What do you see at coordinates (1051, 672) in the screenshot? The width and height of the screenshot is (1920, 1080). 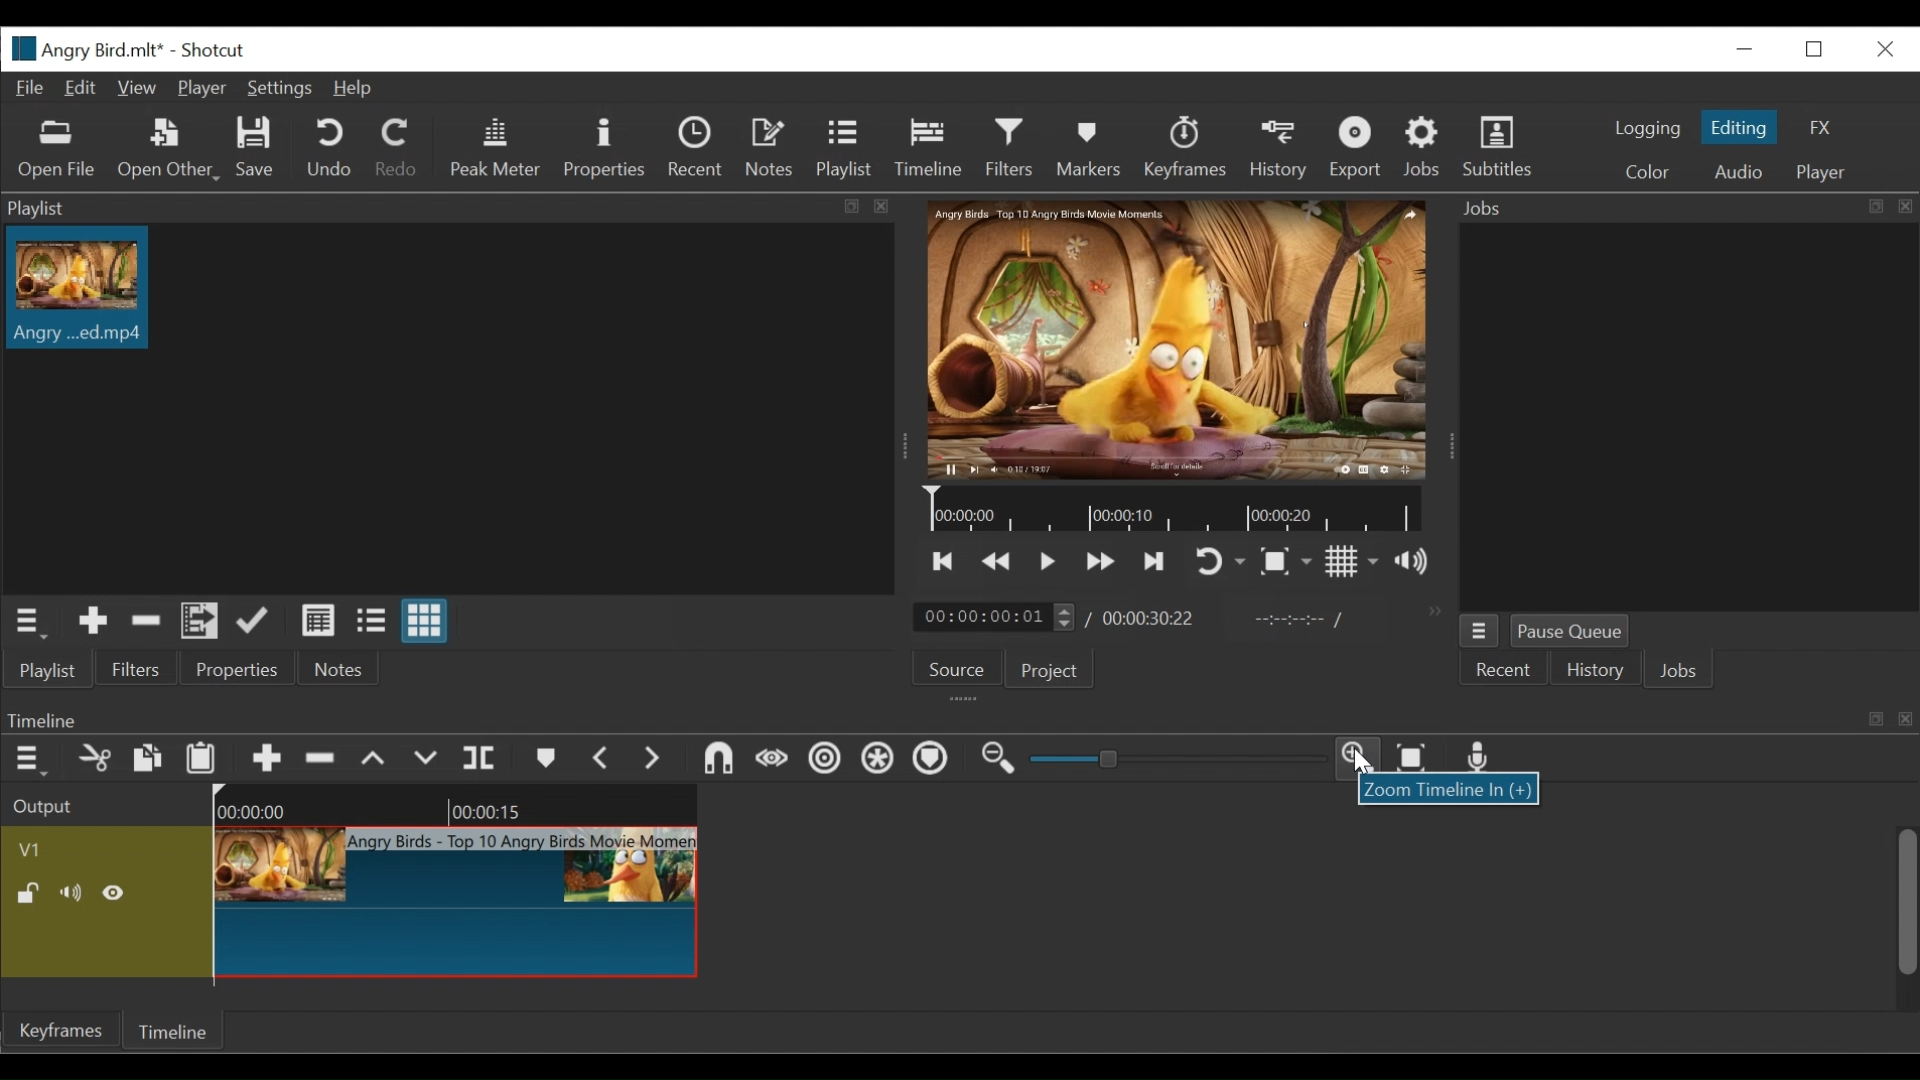 I see `Project` at bounding box center [1051, 672].